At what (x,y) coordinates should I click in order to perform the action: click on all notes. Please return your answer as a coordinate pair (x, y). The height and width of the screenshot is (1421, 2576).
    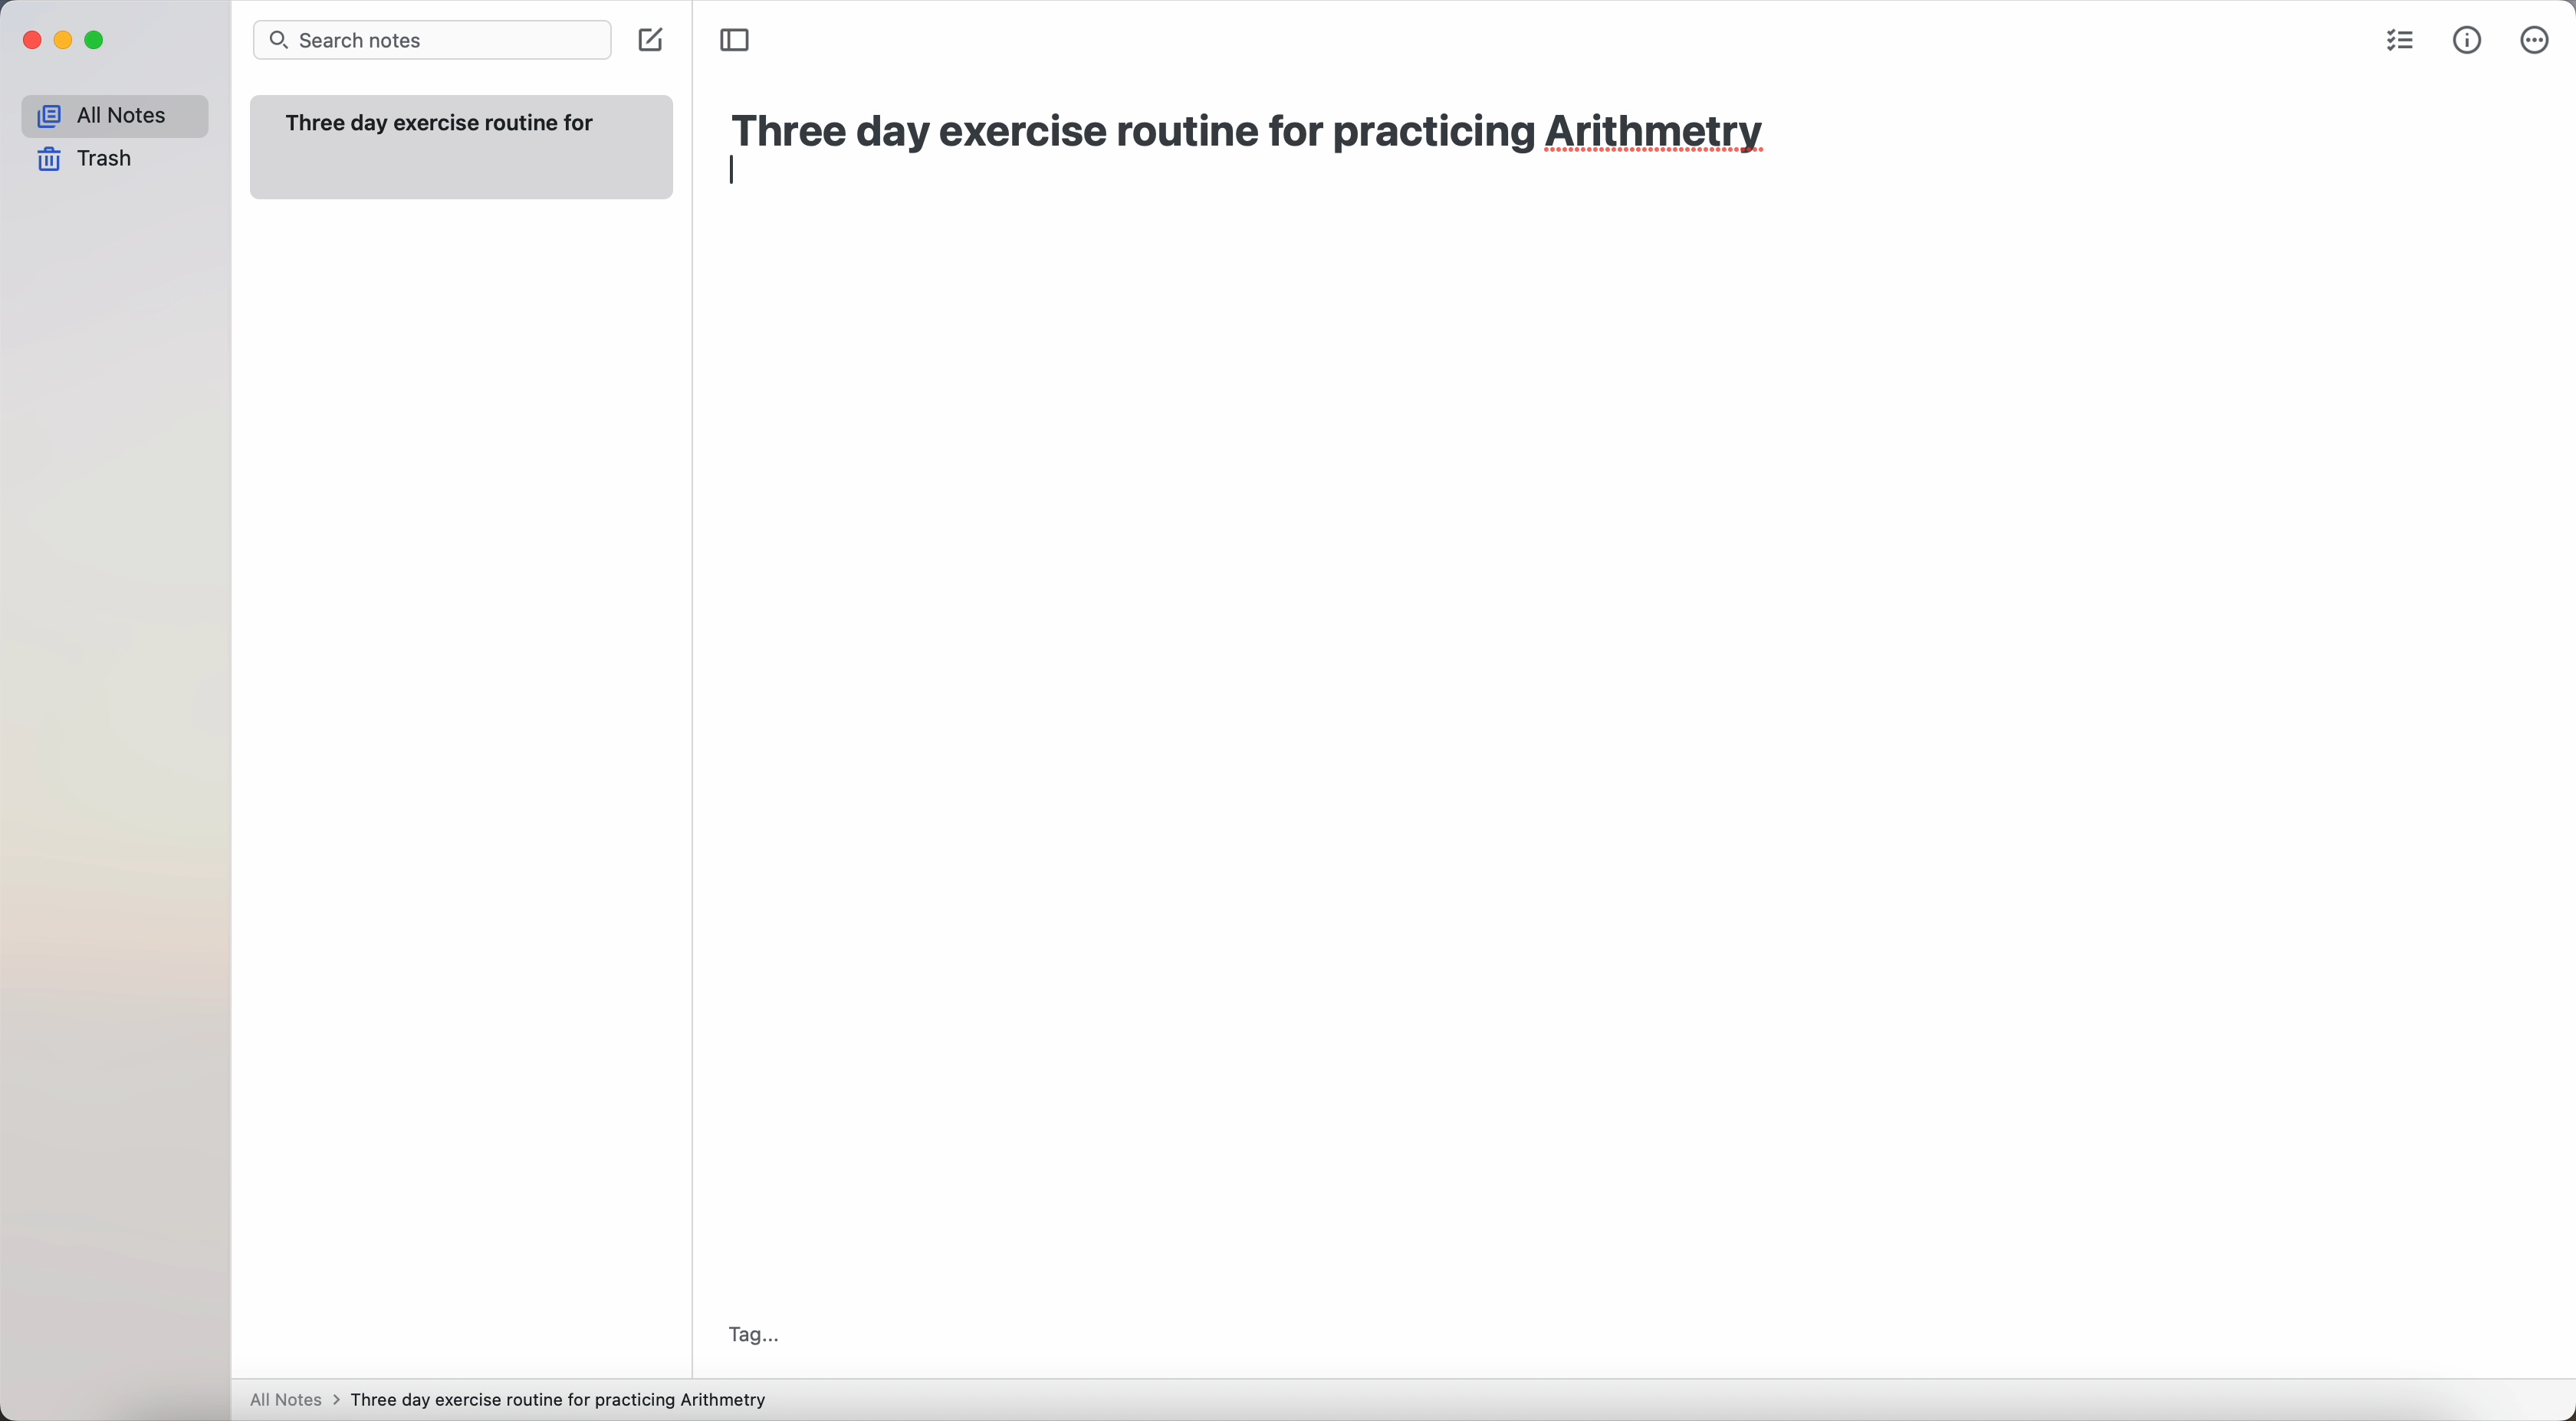
    Looking at the image, I should click on (118, 113).